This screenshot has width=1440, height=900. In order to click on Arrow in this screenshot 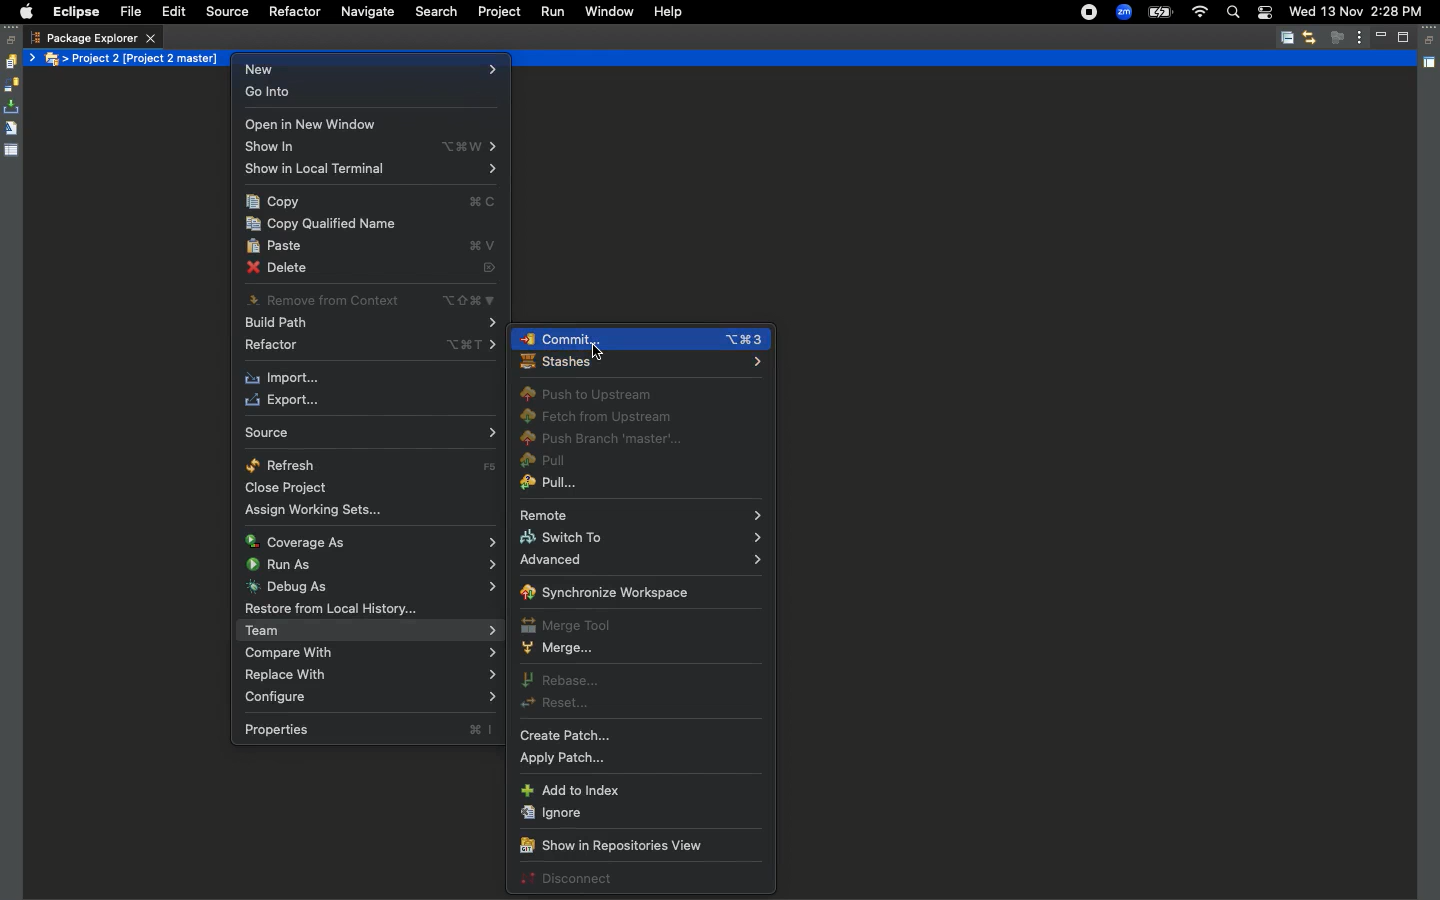, I will do `click(67, 60)`.